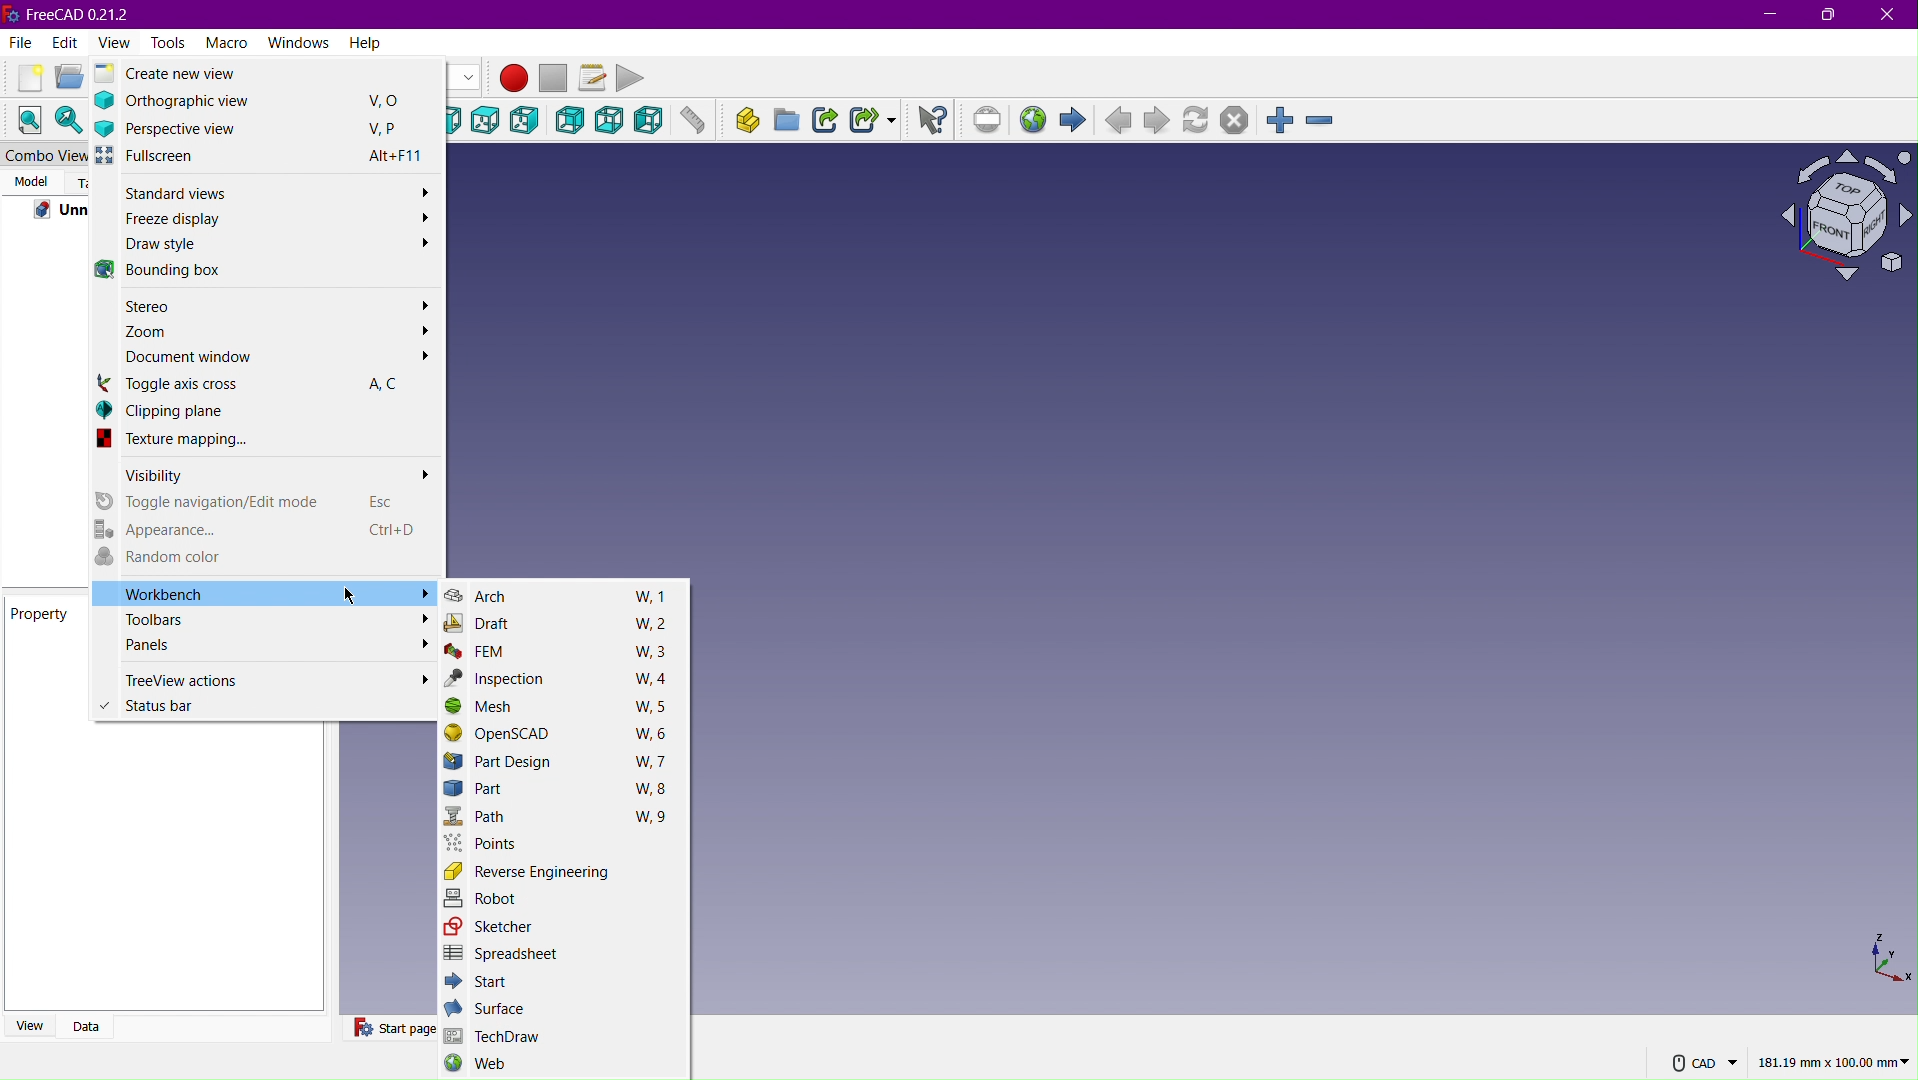  Describe the element at coordinates (267, 558) in the screenshot. I see `Random color` at that location.